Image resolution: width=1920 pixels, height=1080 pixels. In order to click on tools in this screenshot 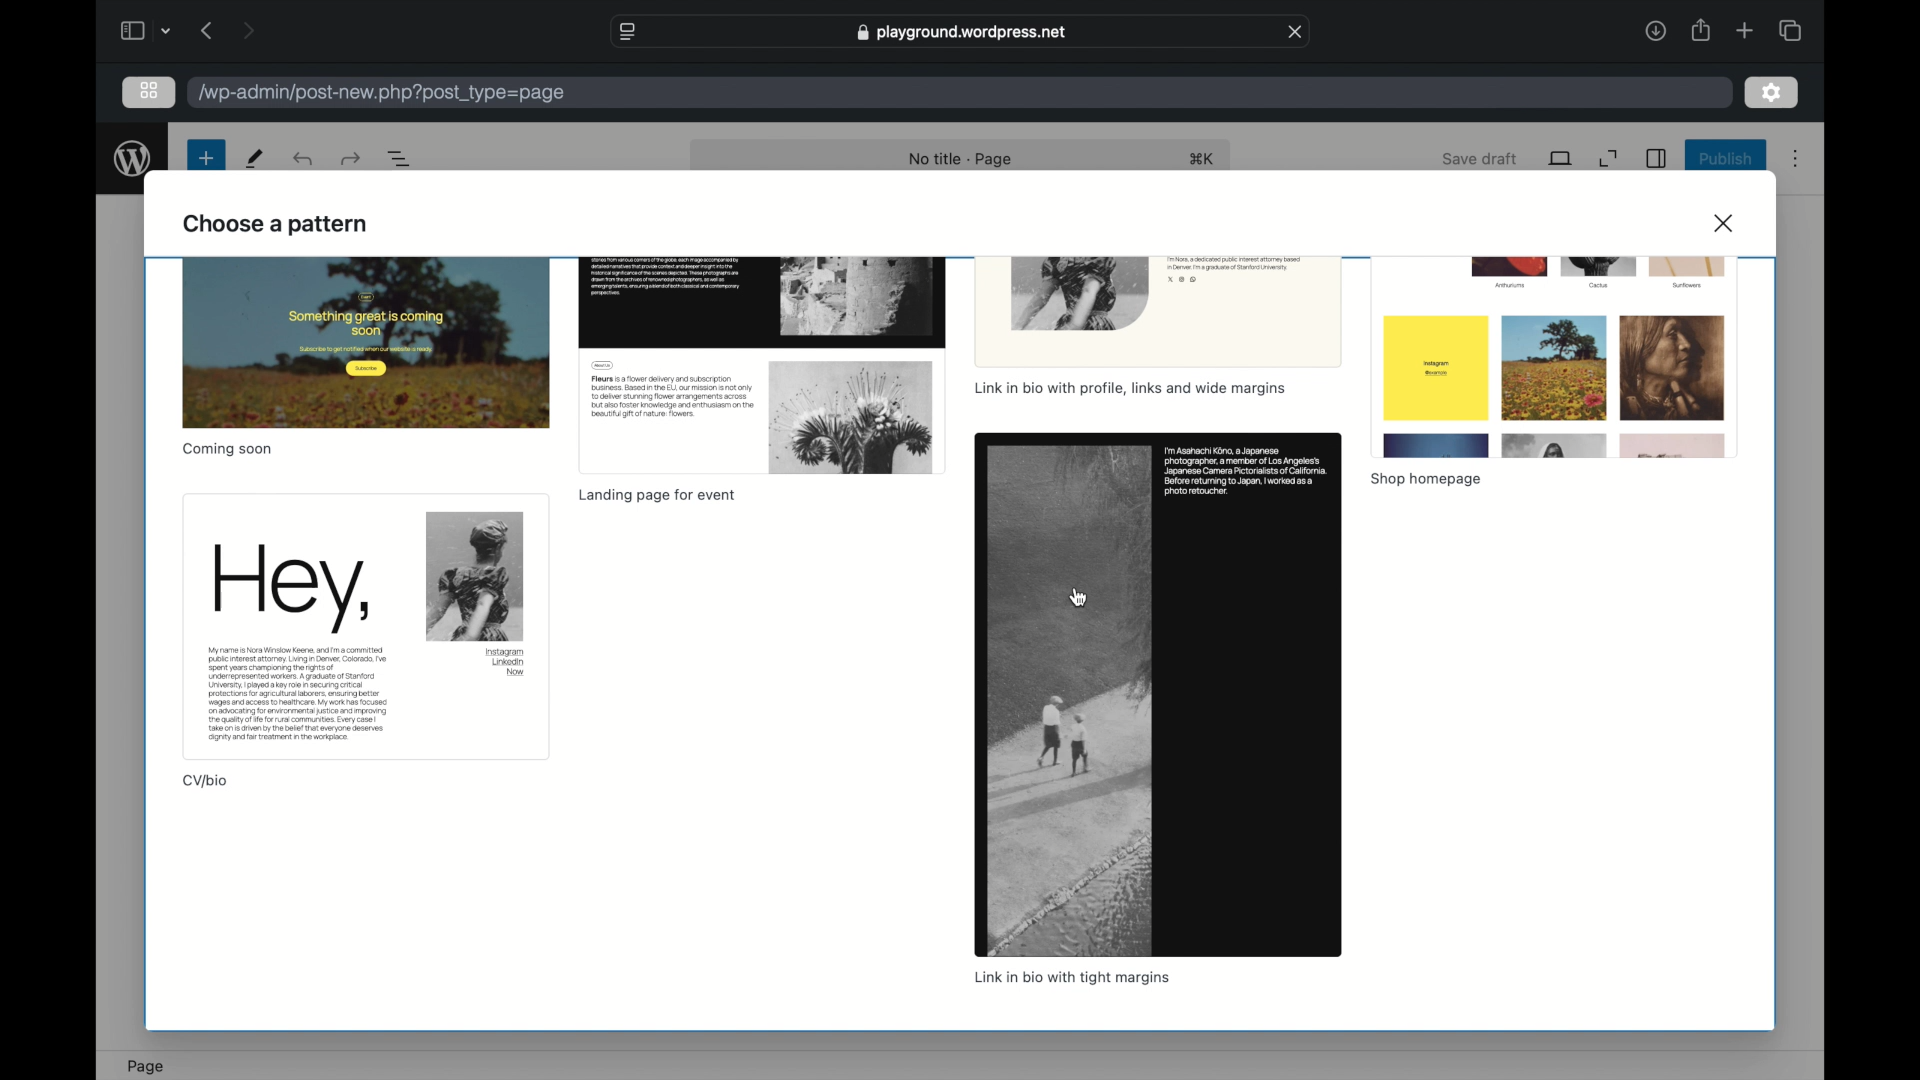, I will do `click(256, 158)`.